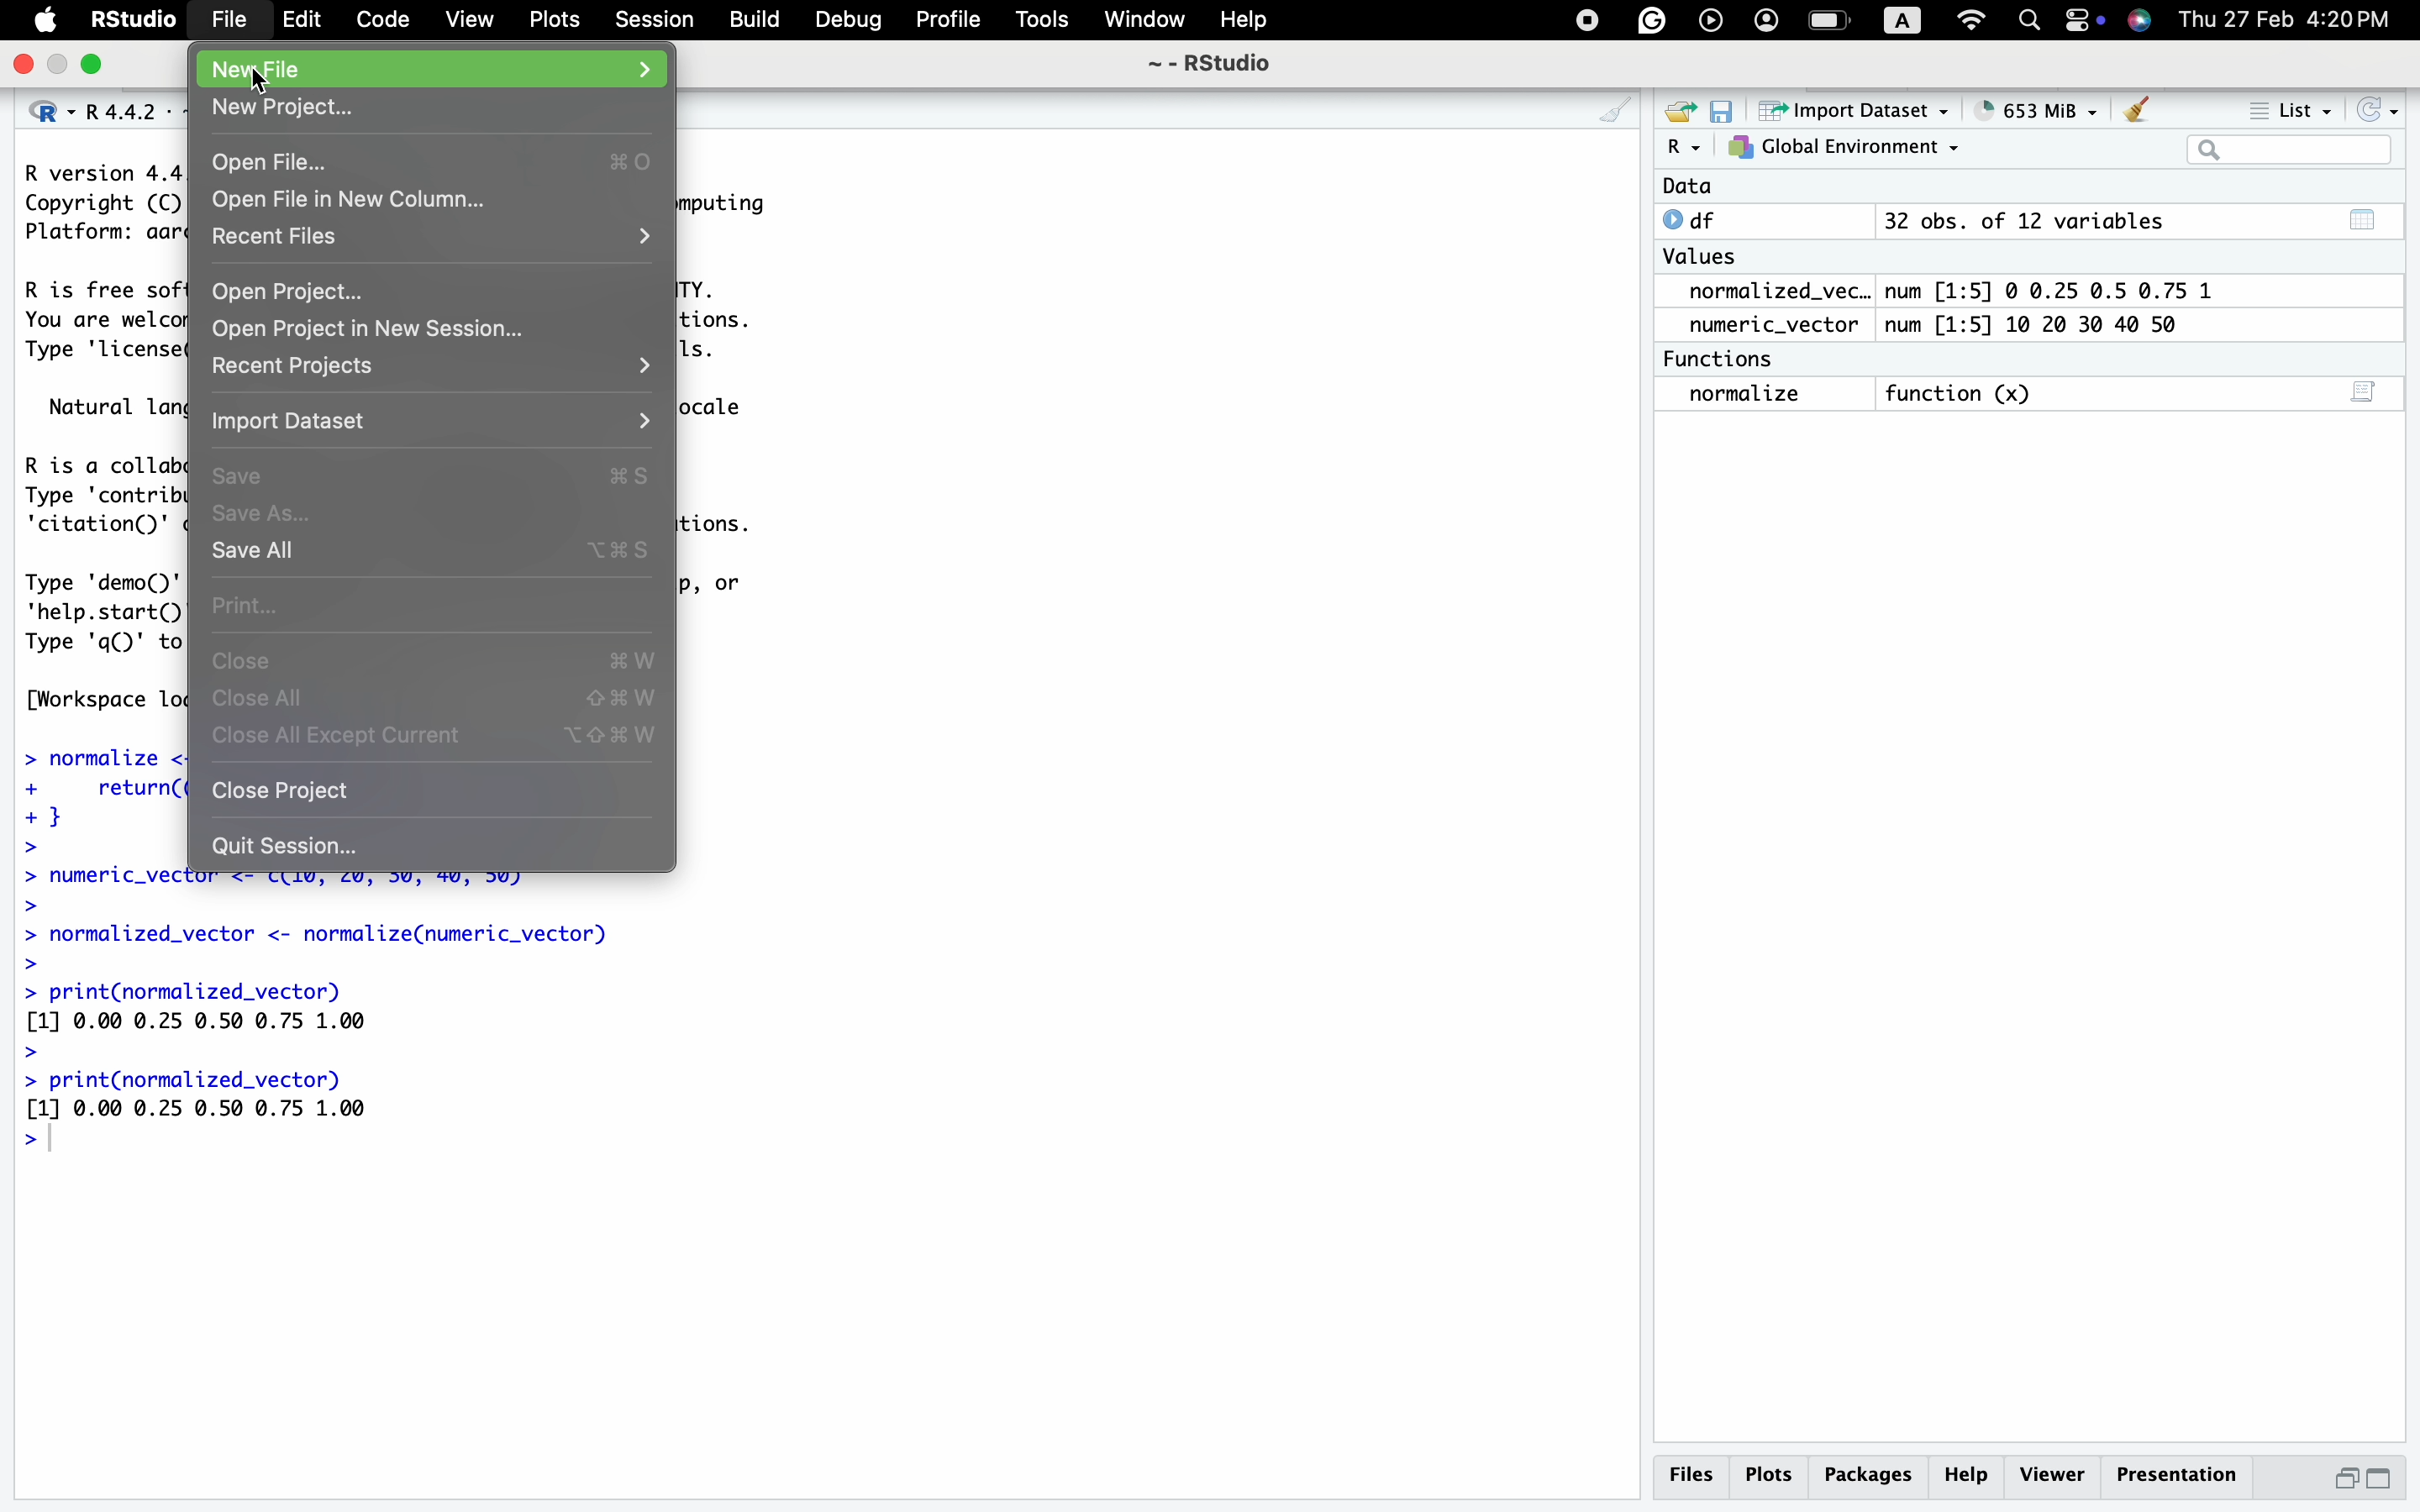  Describe the element at coordinates (2041, 326) in the screenshot. I see `num [1:5] 10 20 30 40 50 ` at that location.